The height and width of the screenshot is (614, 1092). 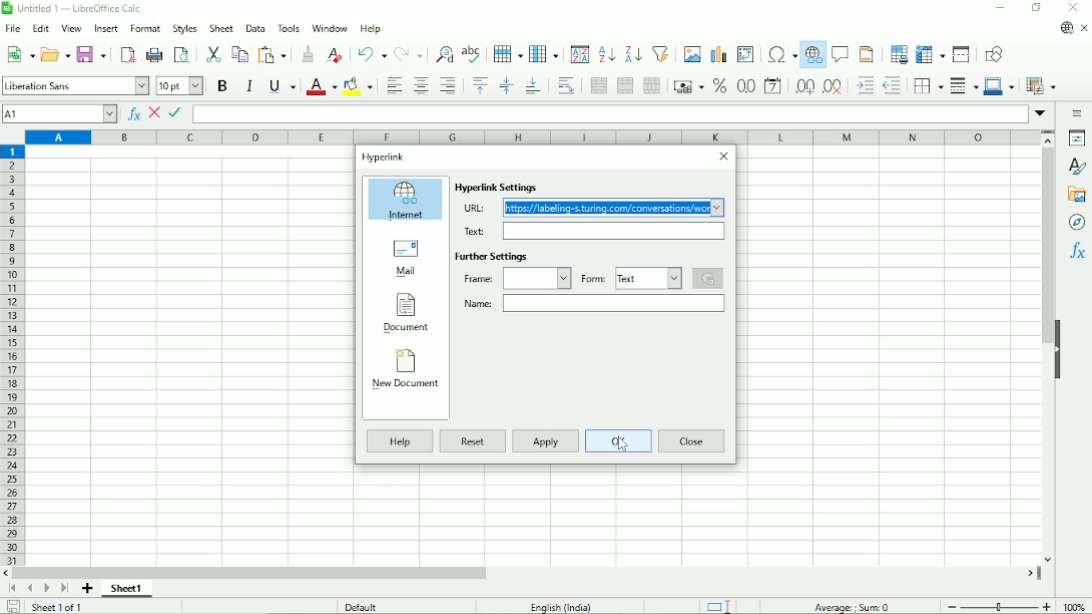 I want to click on Scroll to last page, so click(x=64, y=588).